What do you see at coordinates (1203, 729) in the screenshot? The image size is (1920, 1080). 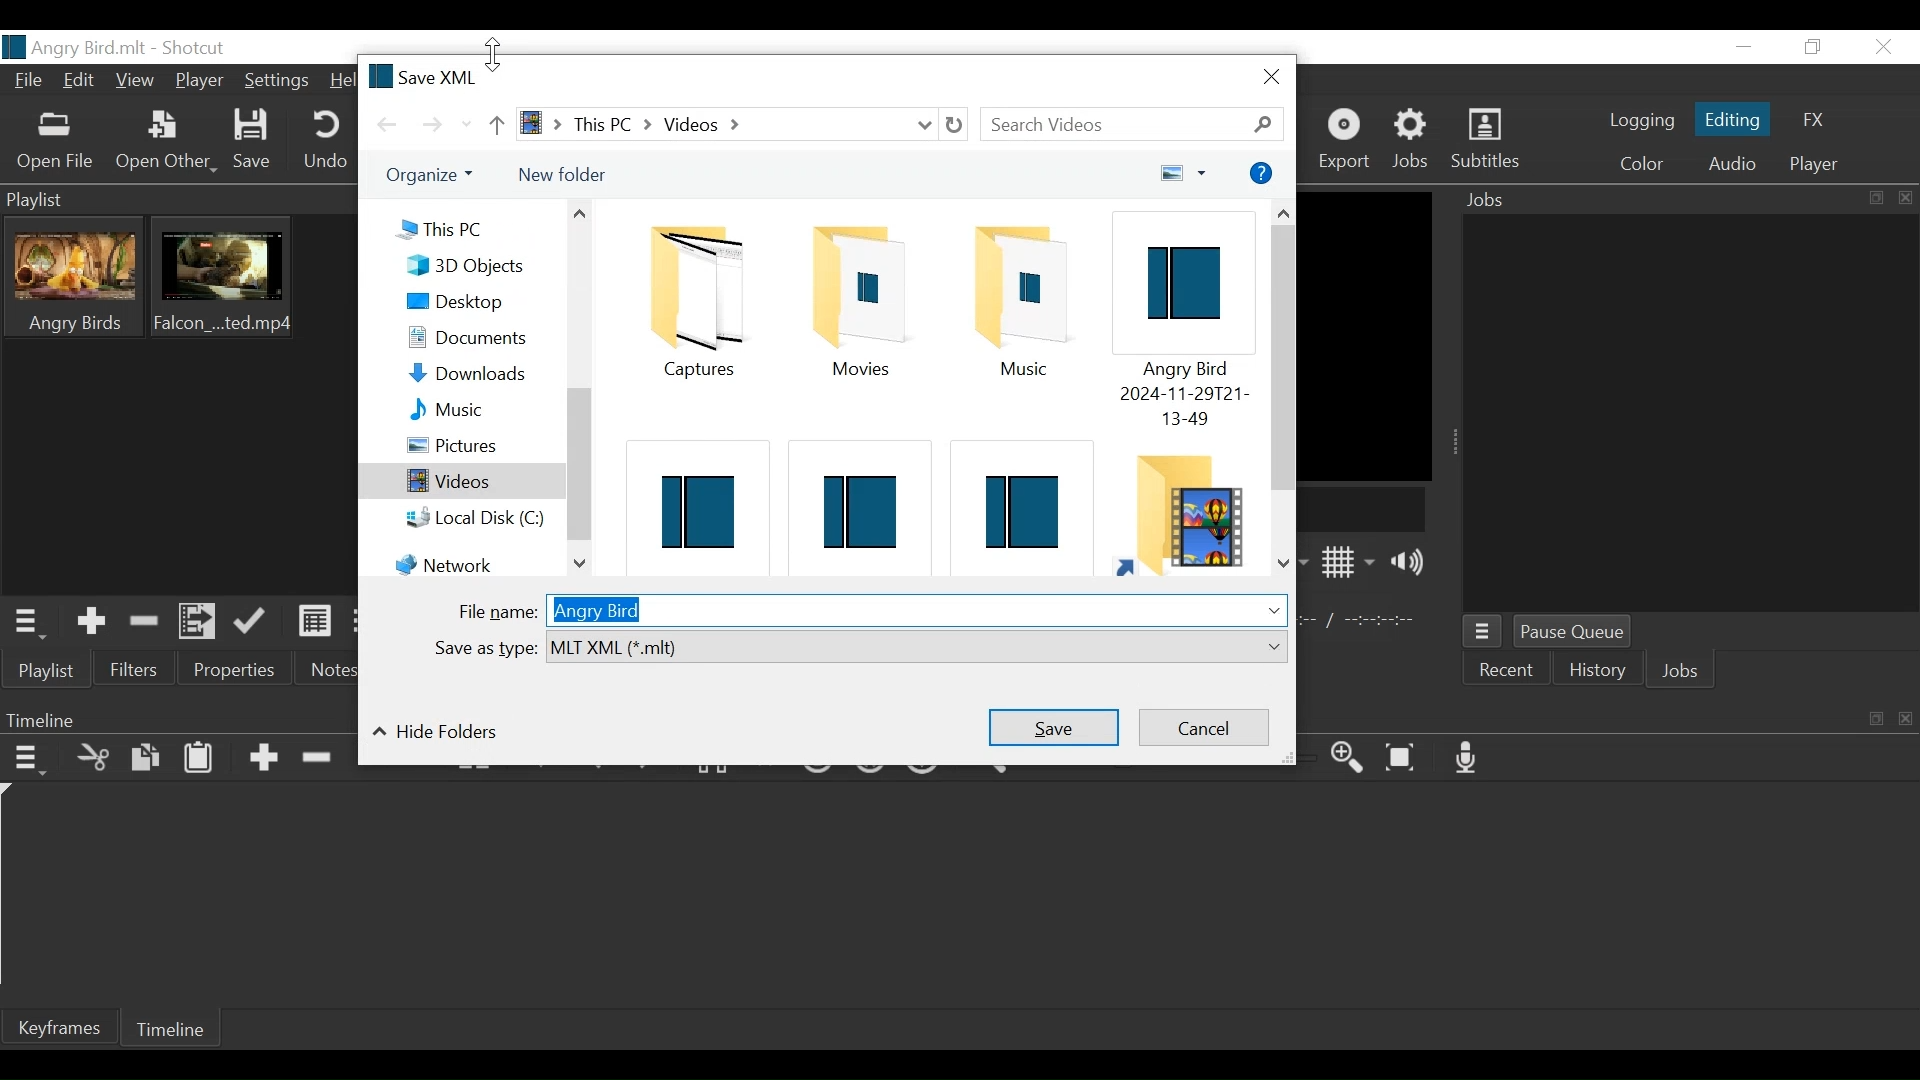 I see `Cancel` at bounding box center [1203, 729].